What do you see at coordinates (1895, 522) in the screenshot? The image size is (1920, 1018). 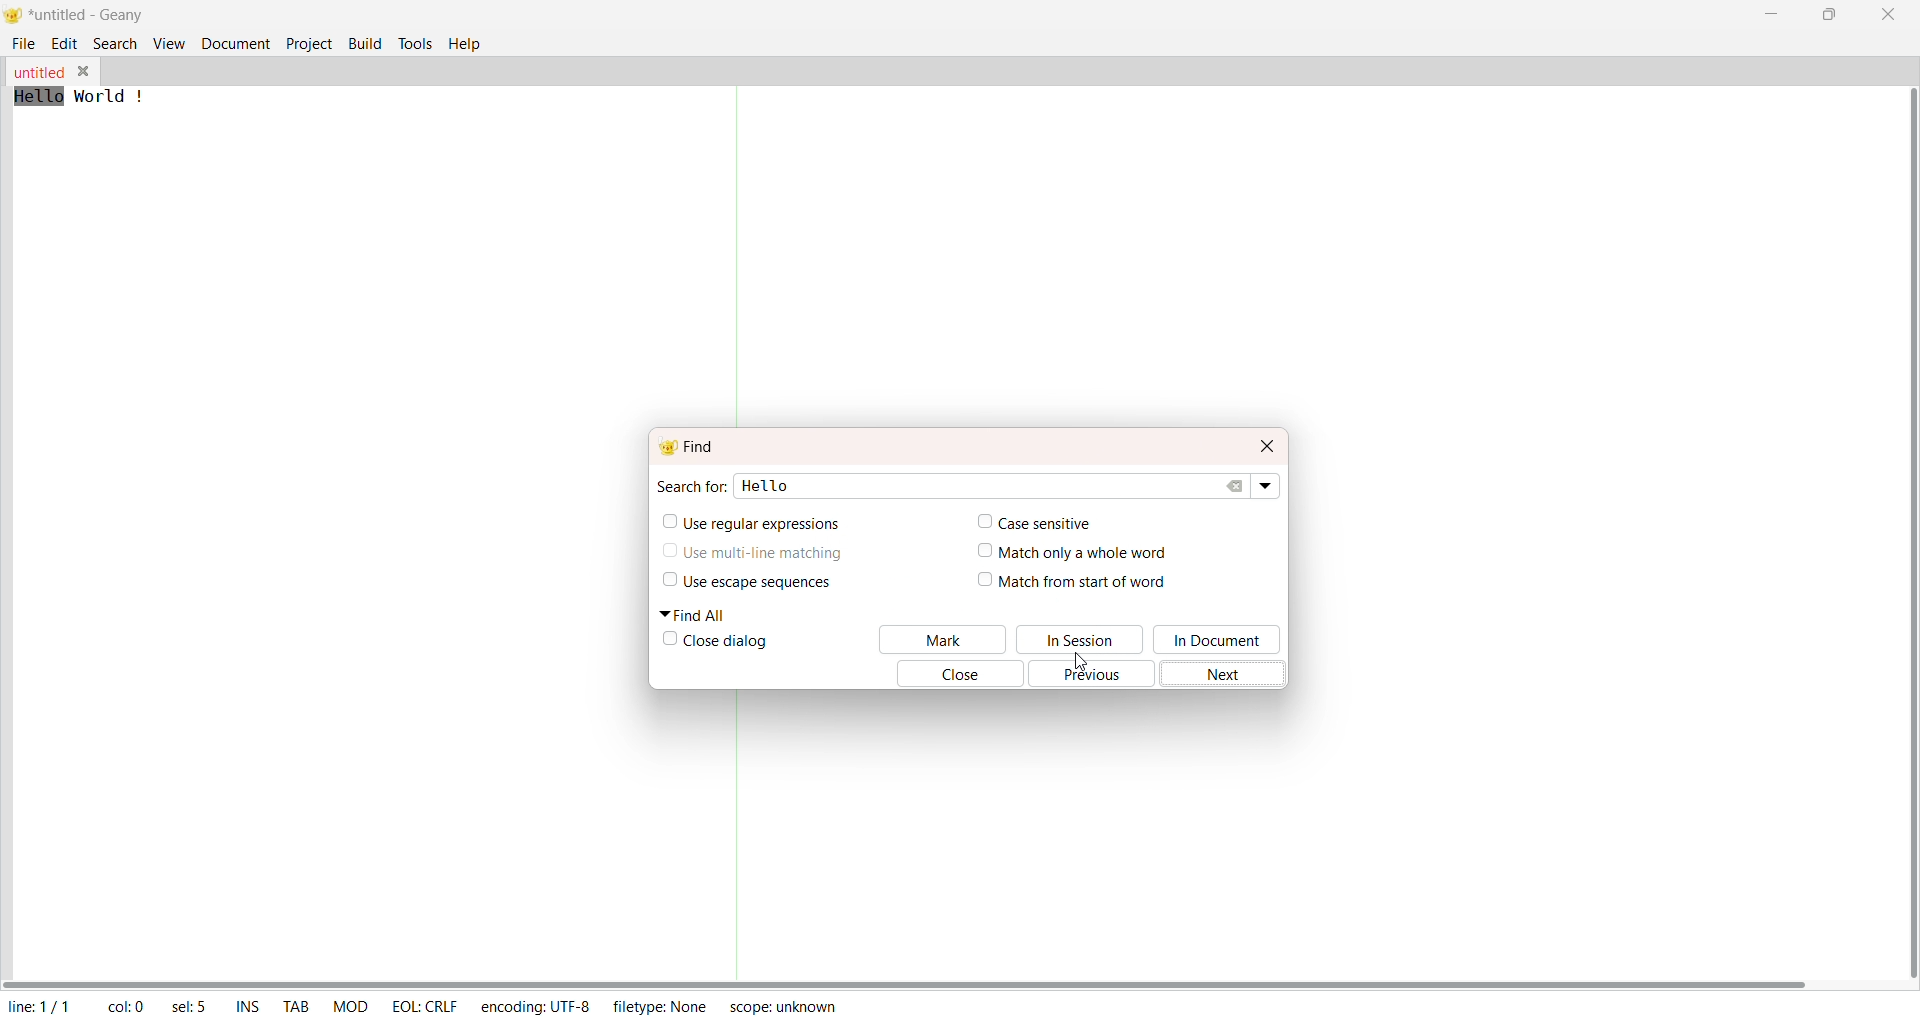 I see `Vertical Horizontal Bar` at bounding box center [1895, 522].